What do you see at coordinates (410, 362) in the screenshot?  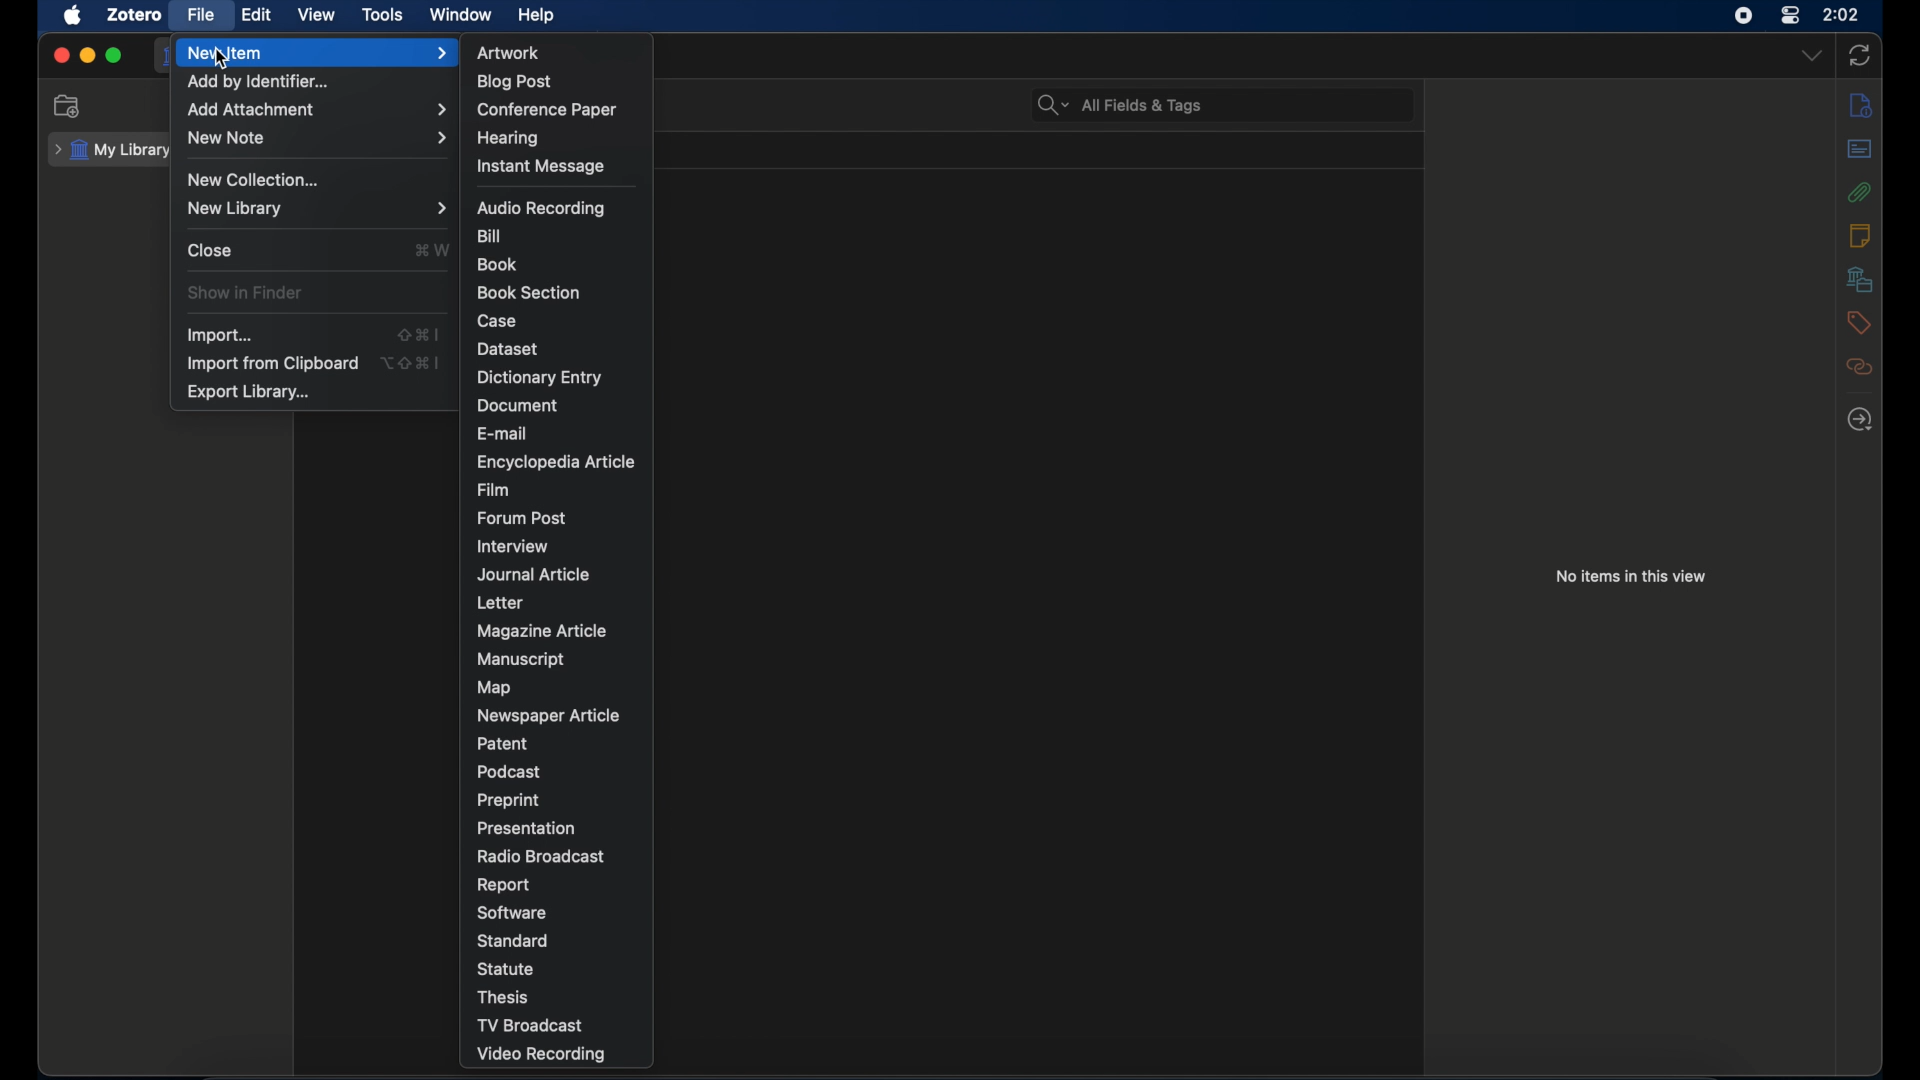 I see `shortcut` at bounding box center [410, 362].